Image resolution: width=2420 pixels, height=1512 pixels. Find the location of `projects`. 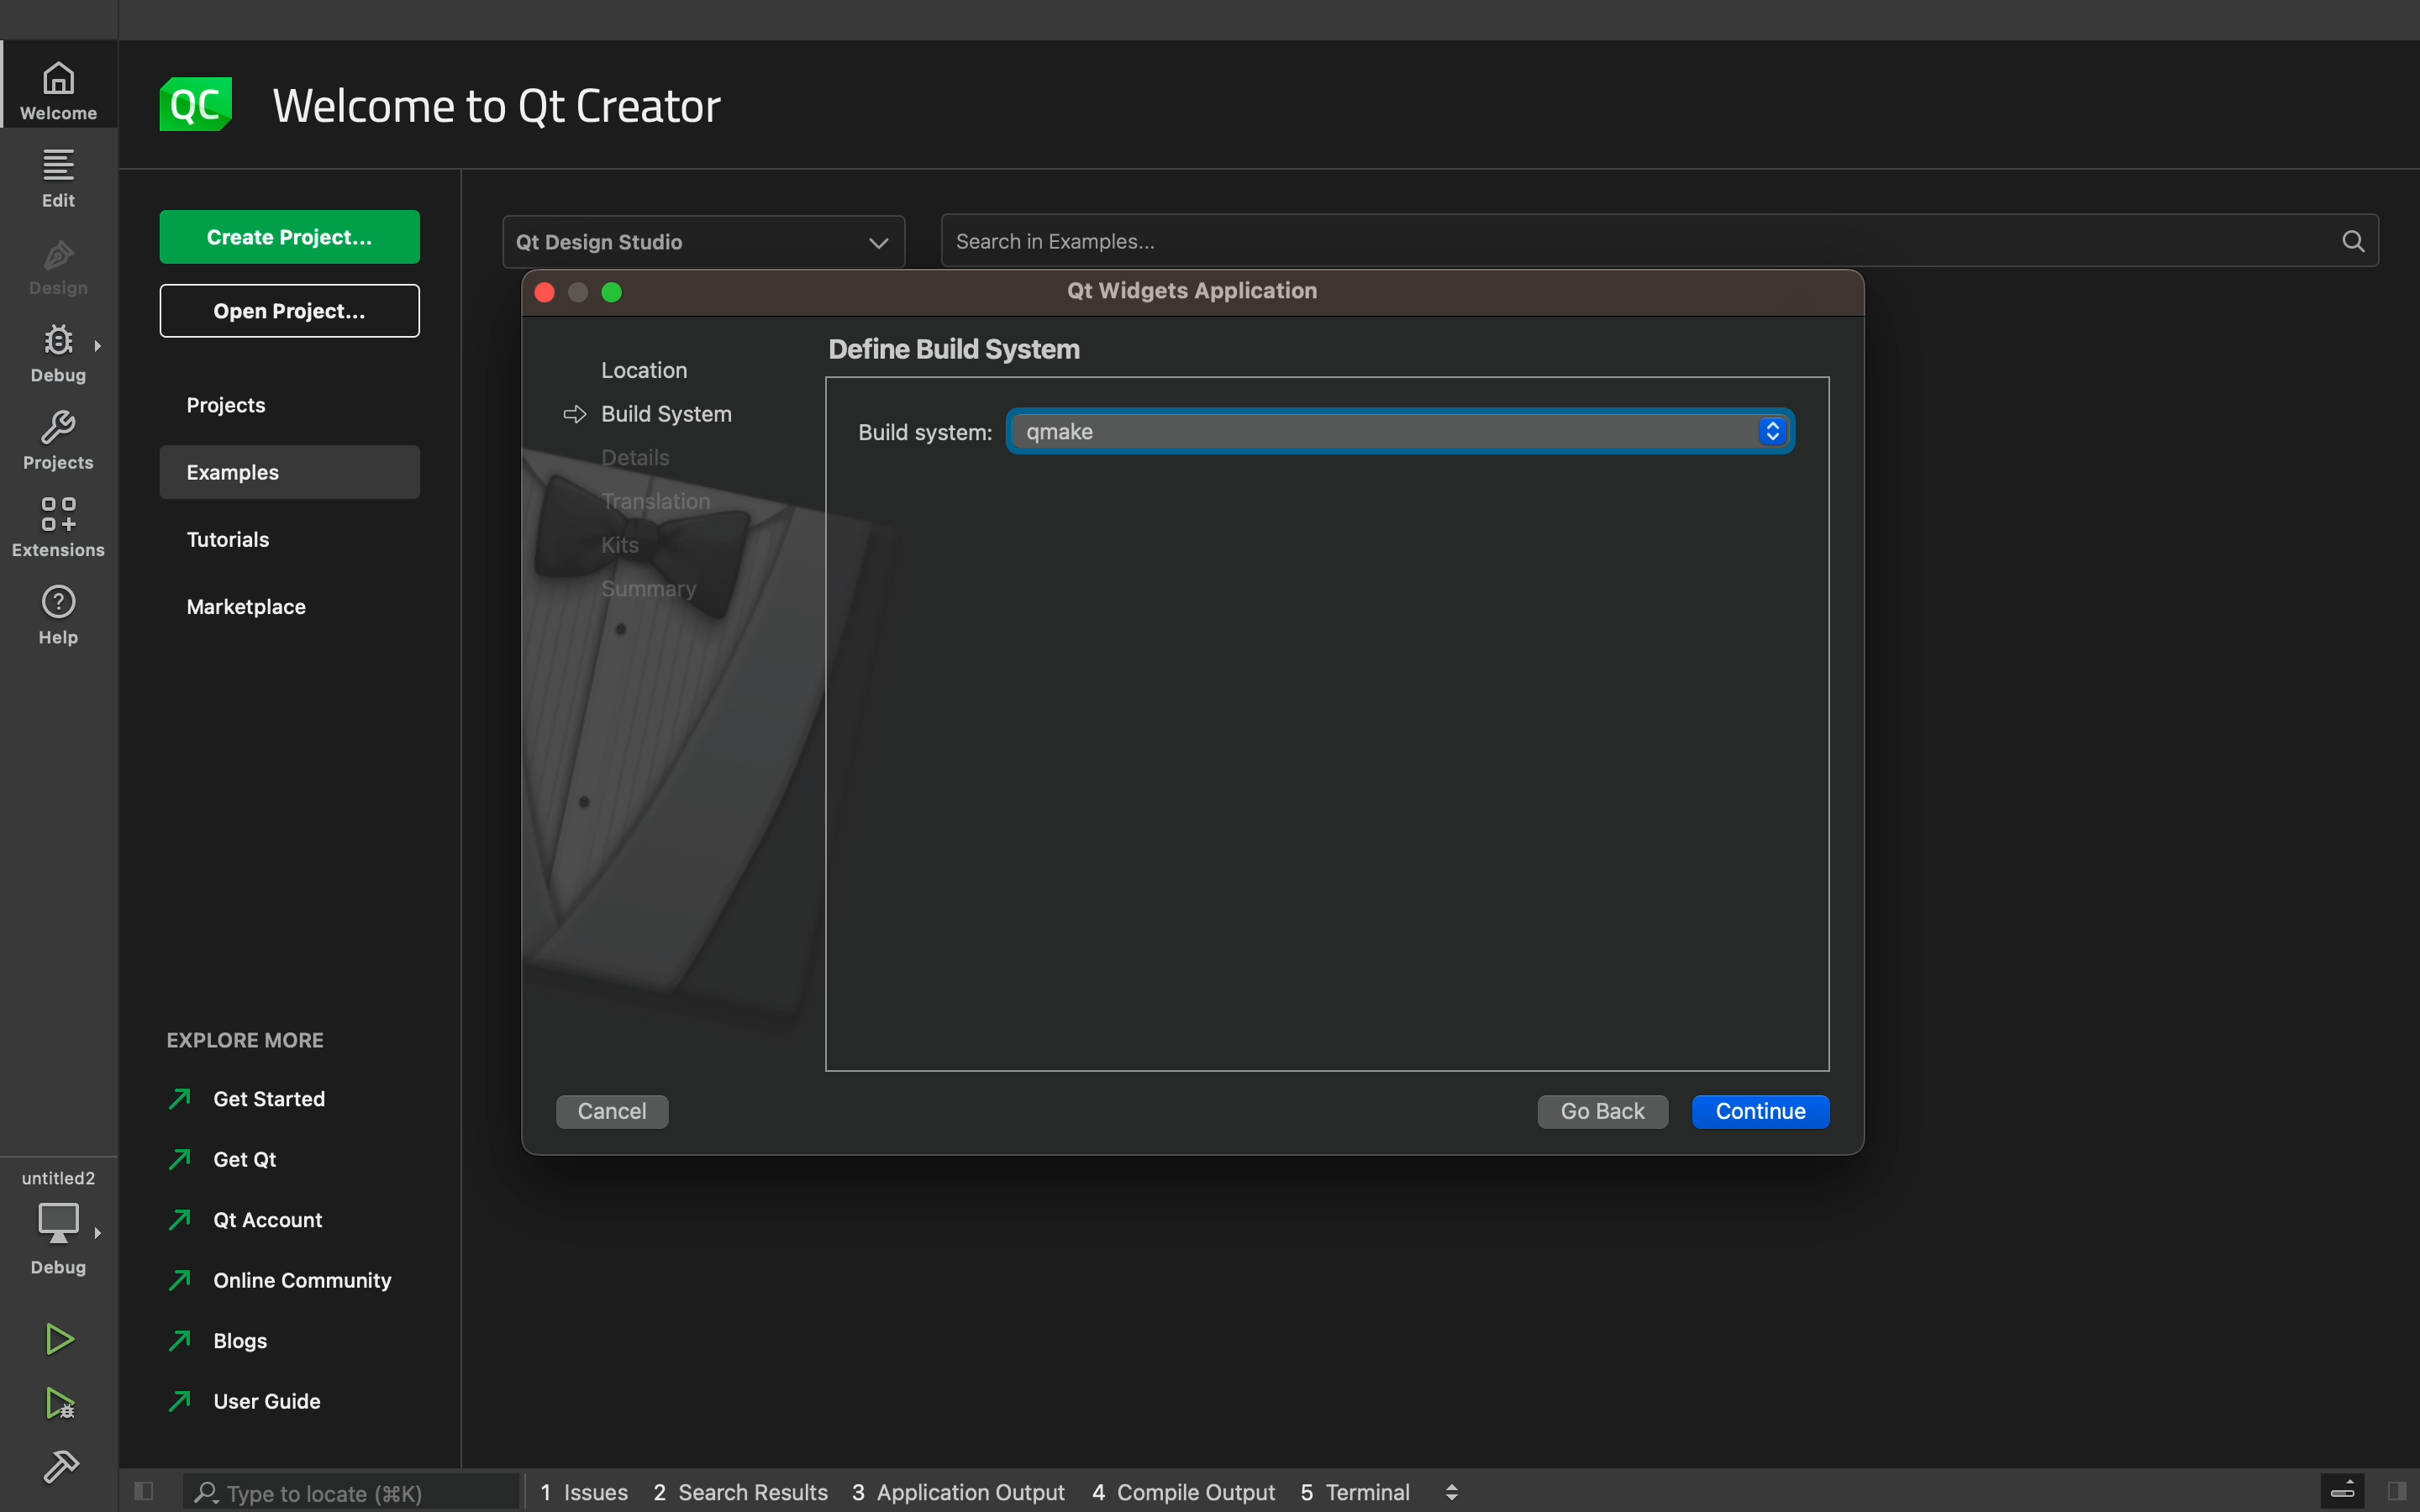

projects is located at coordinates (279, 404).